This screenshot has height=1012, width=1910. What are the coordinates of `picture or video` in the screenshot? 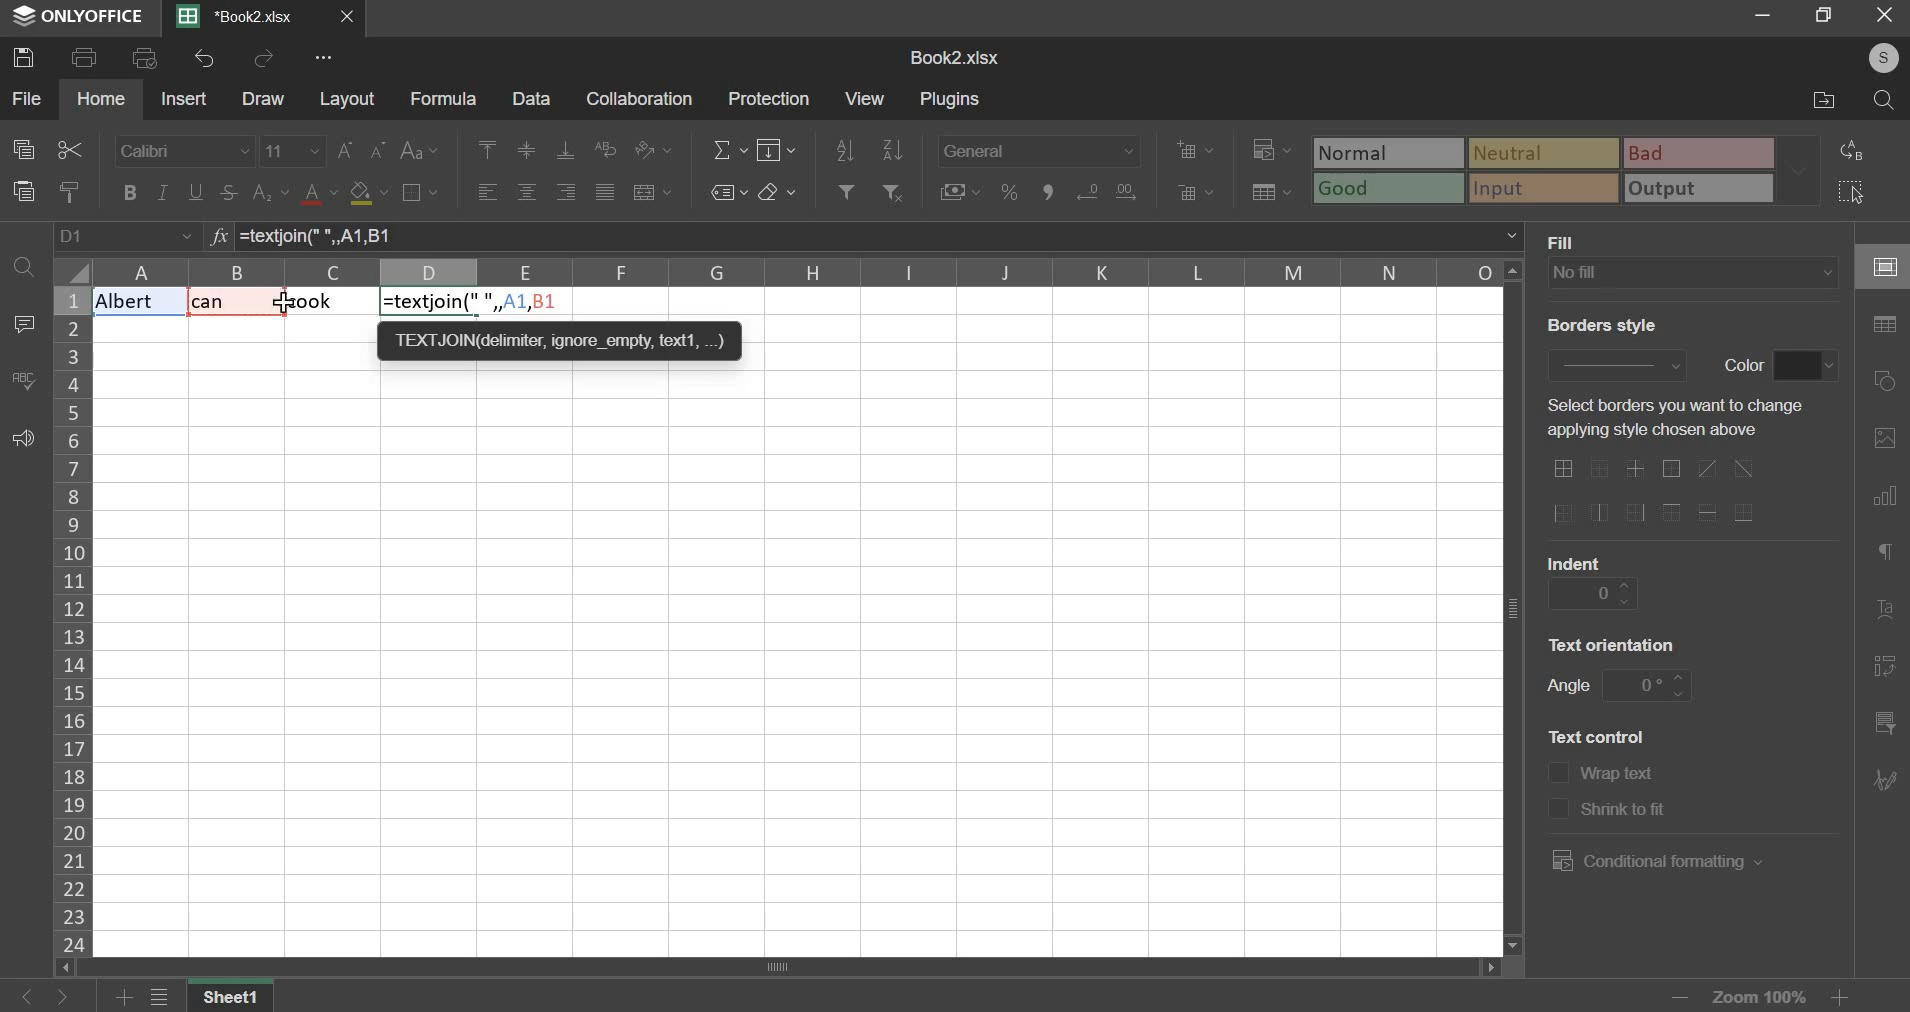 It's located at (1884, 440).